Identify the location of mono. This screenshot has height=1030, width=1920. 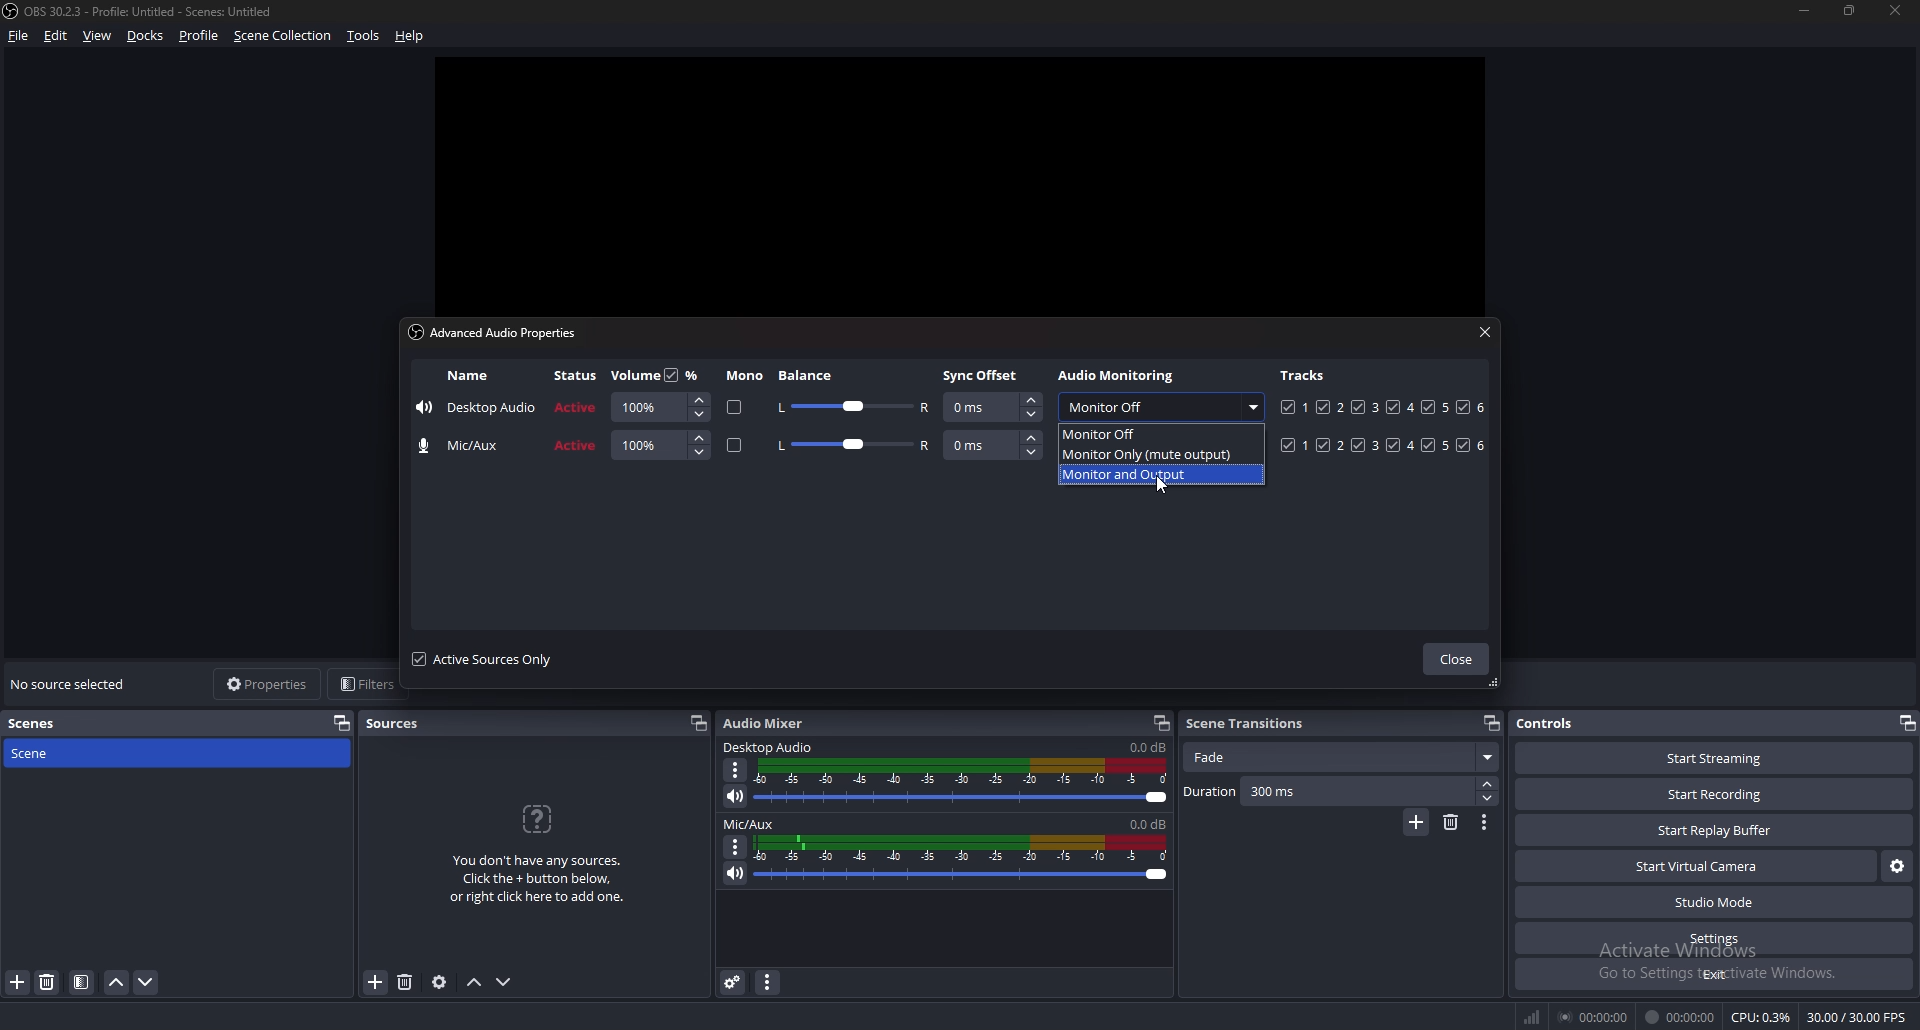
(735, 445).